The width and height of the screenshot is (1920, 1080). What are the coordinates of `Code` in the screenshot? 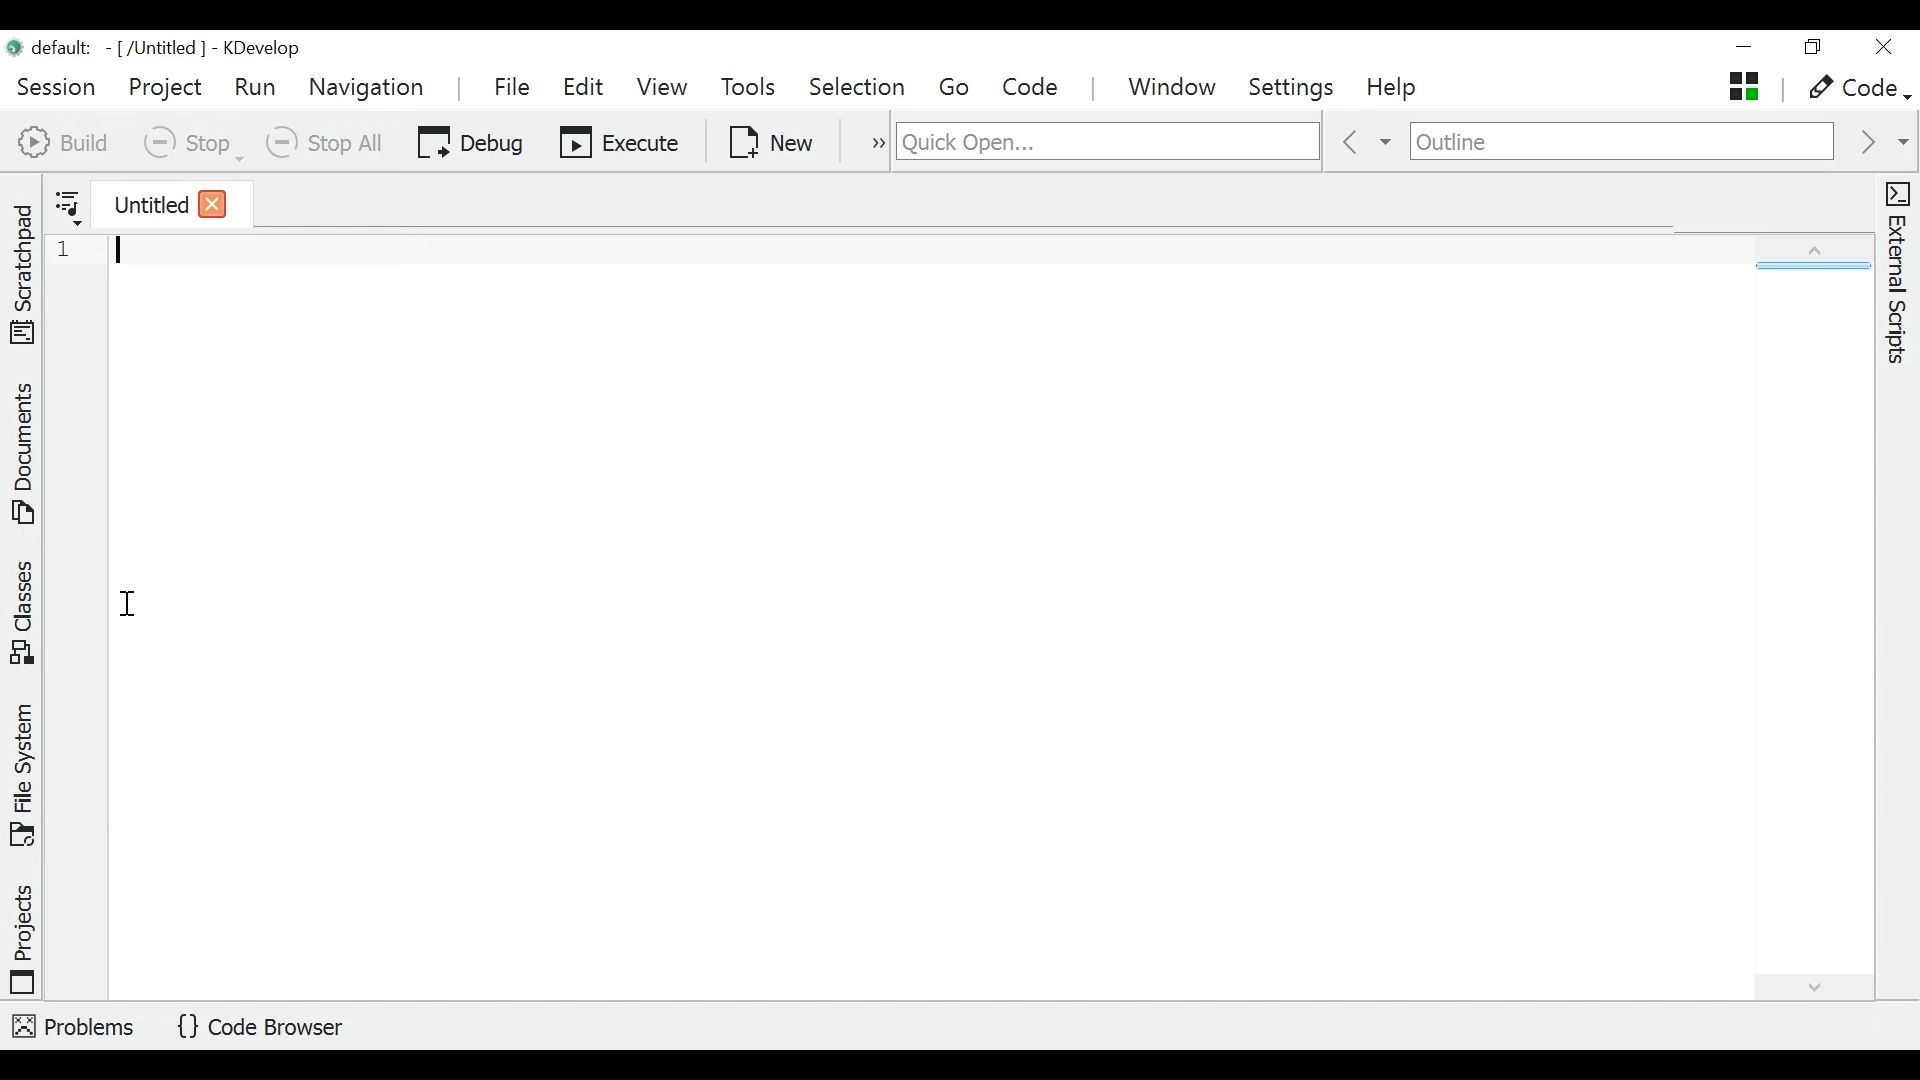 It's located at (1036, 87).